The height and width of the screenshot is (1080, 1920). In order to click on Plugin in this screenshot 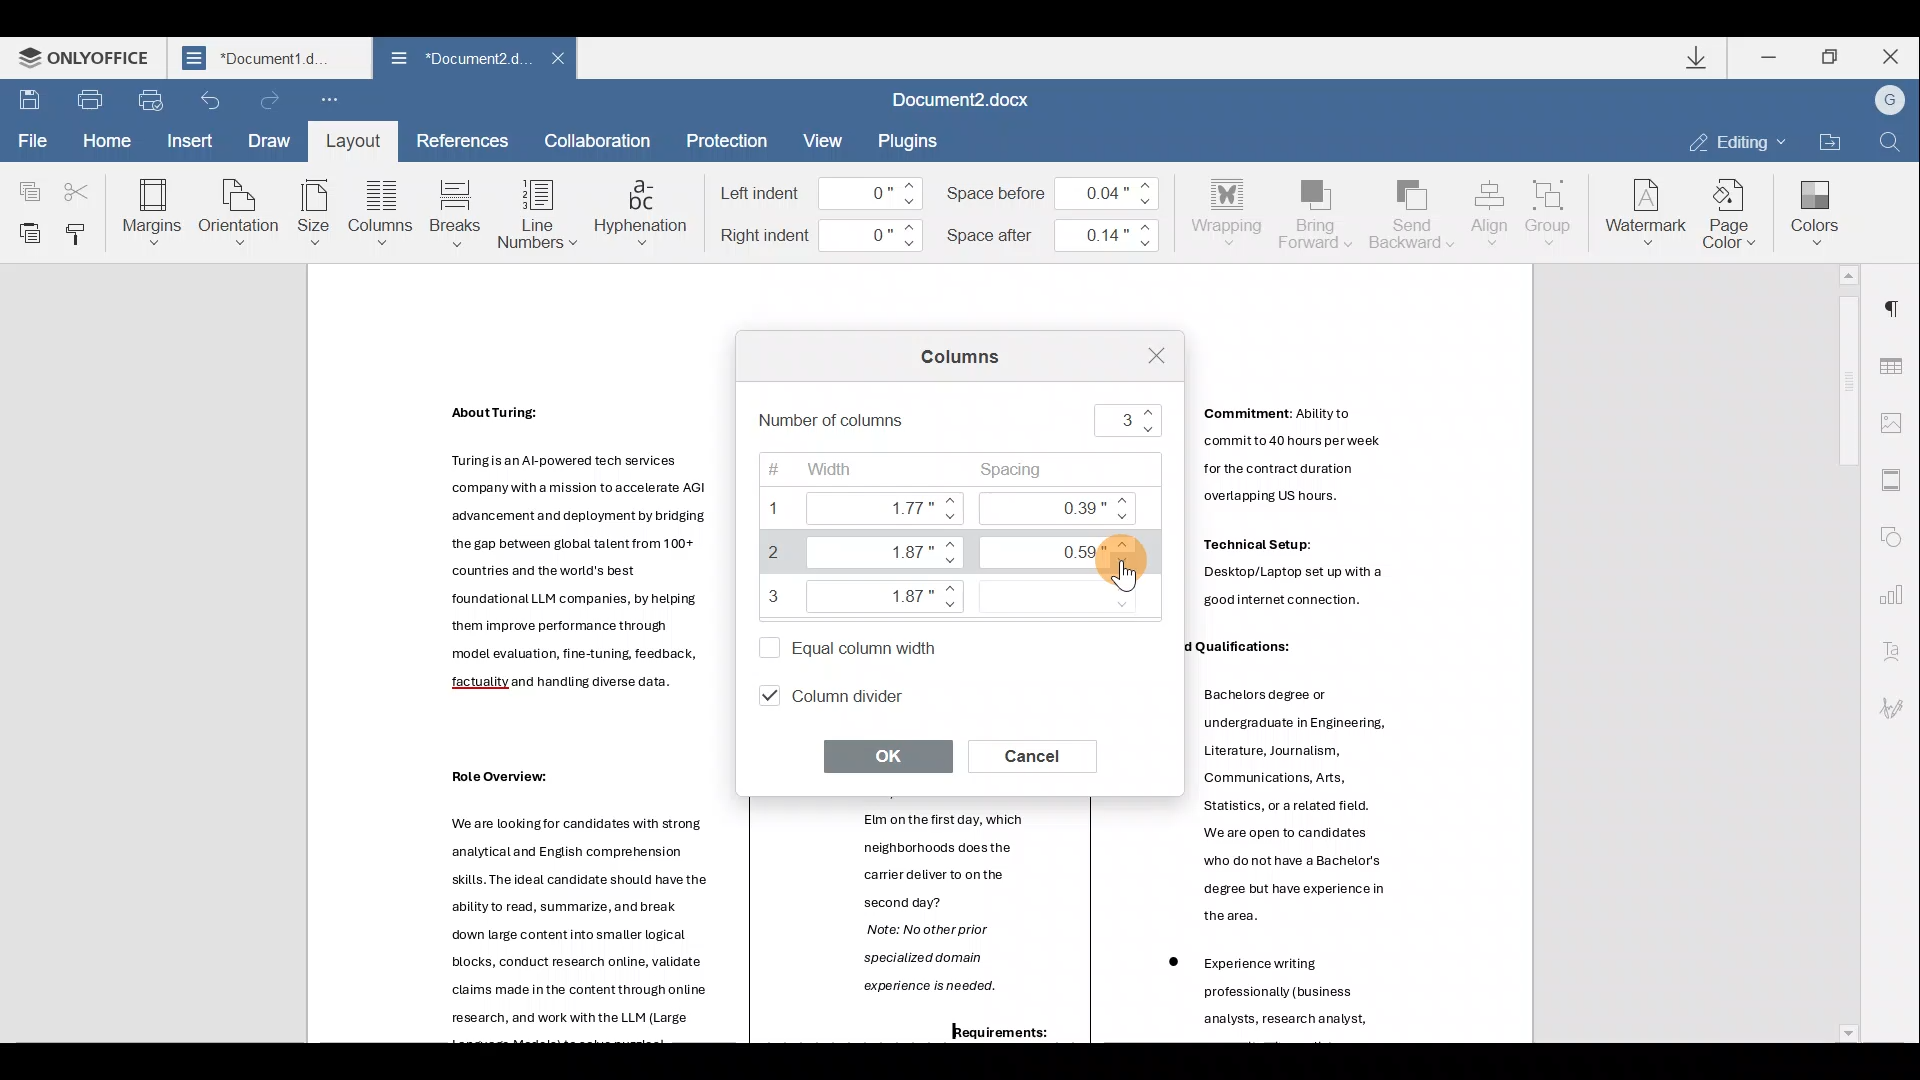, I will do `click(919, 140)`.